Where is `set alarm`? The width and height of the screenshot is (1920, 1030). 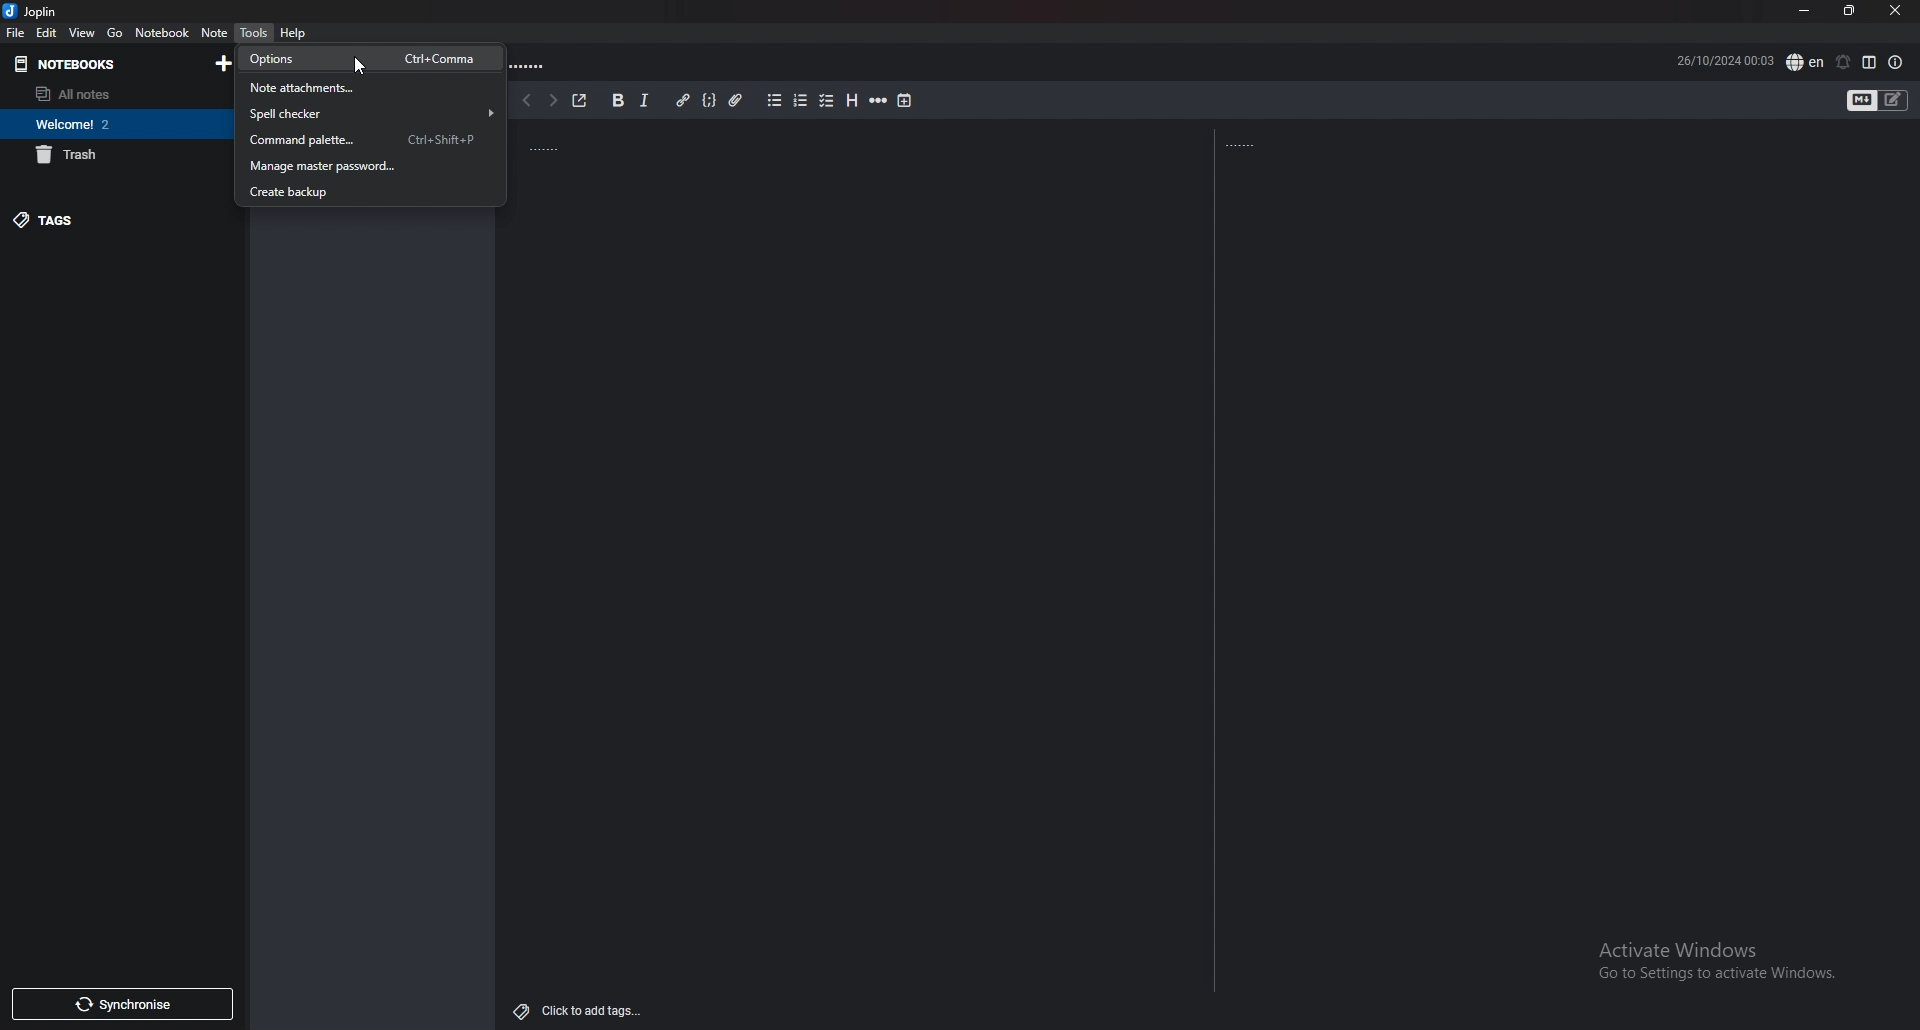 set alarm is located at coordinates (1845, 62).